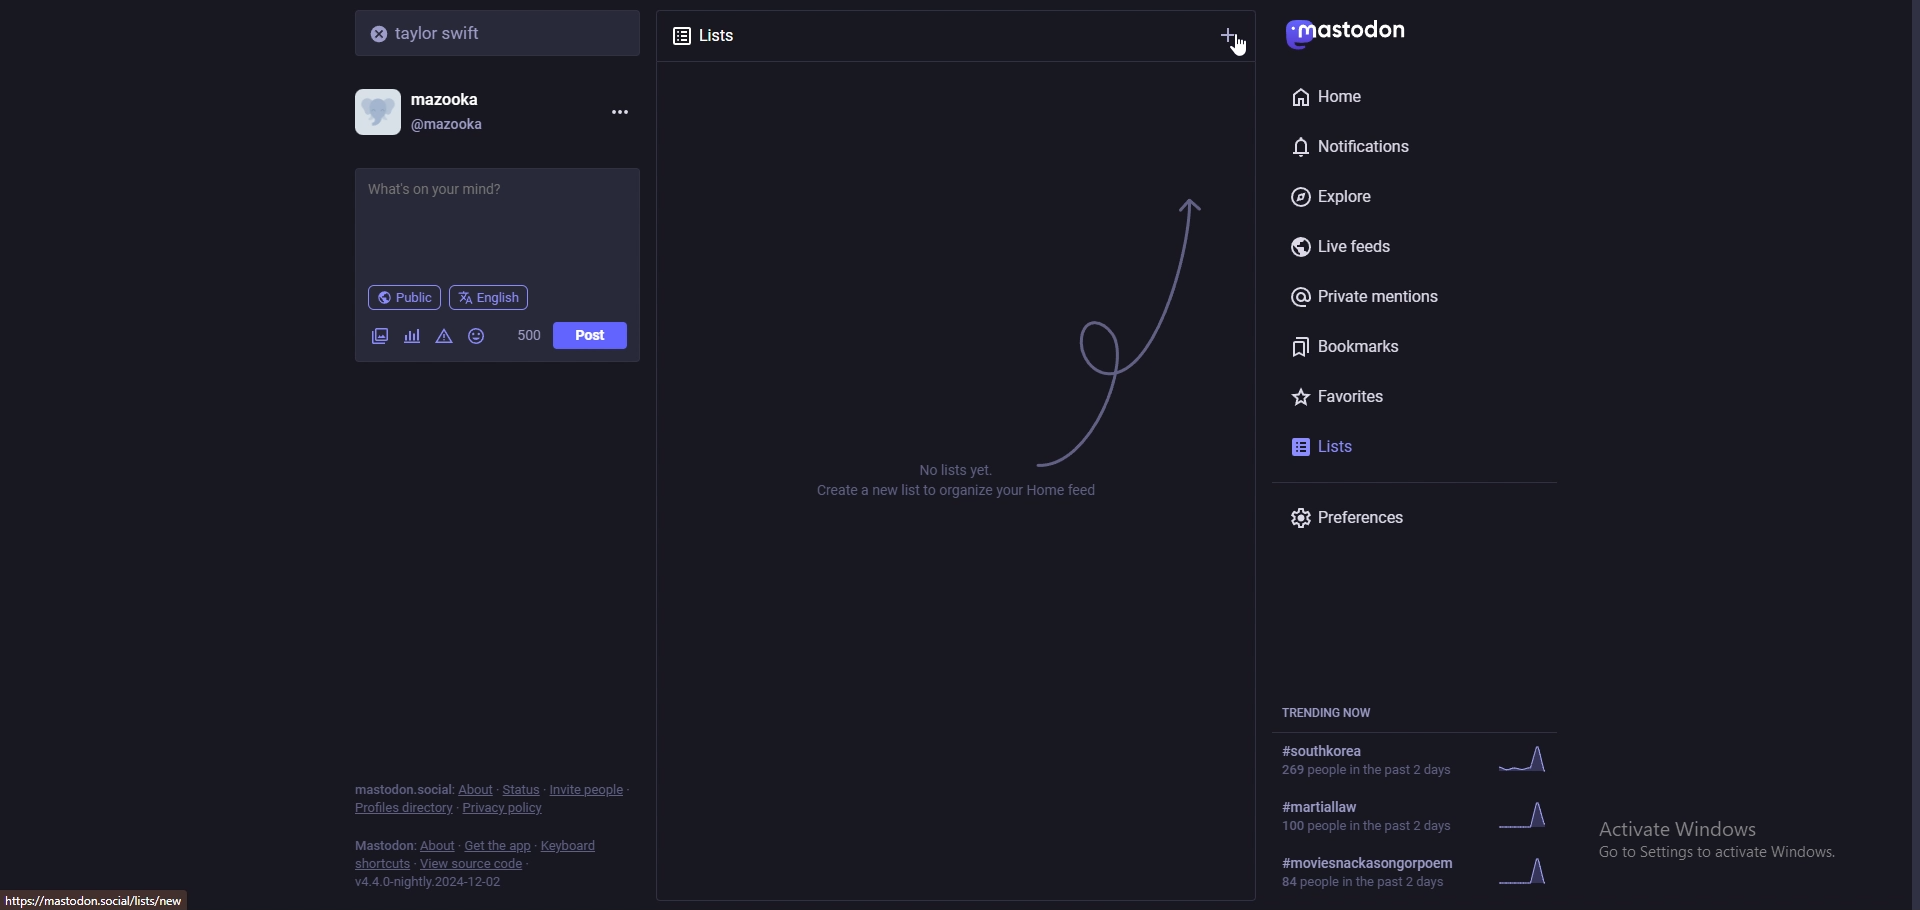 This screenshot has width=1920, height=910. I want to click on cursor, so click(1242, 43).